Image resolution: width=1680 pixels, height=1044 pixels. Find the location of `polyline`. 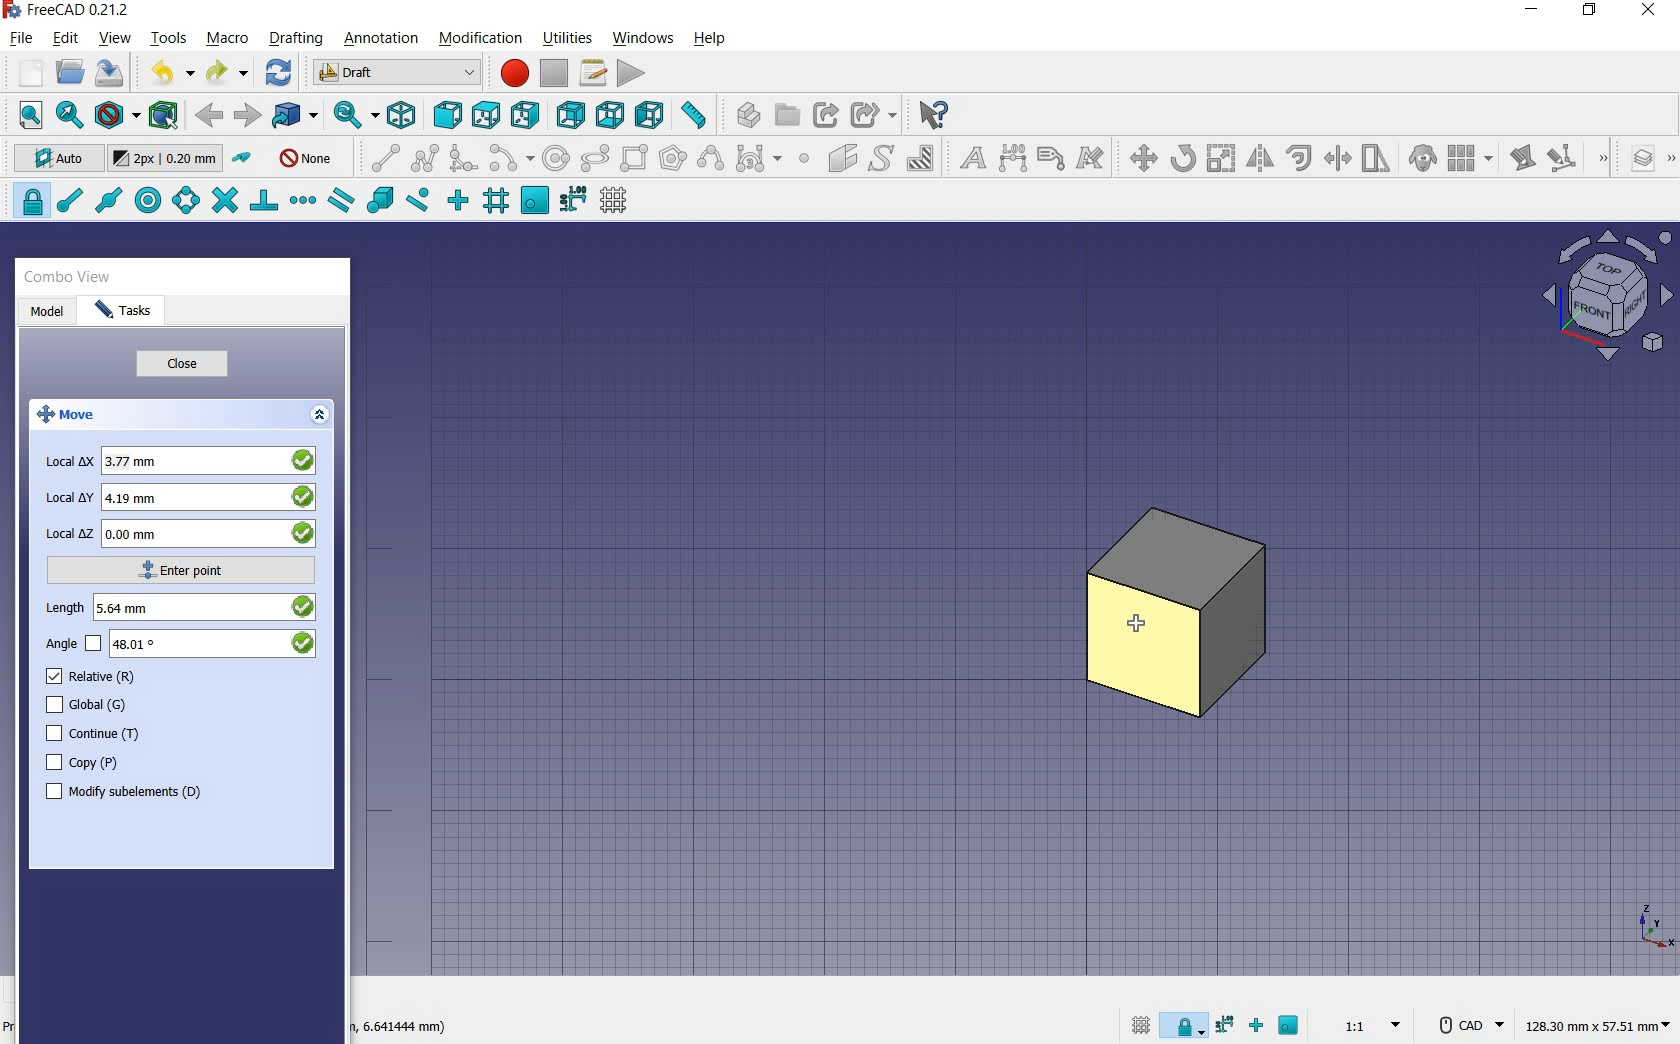

polyline is located at coordinates (426, 159).